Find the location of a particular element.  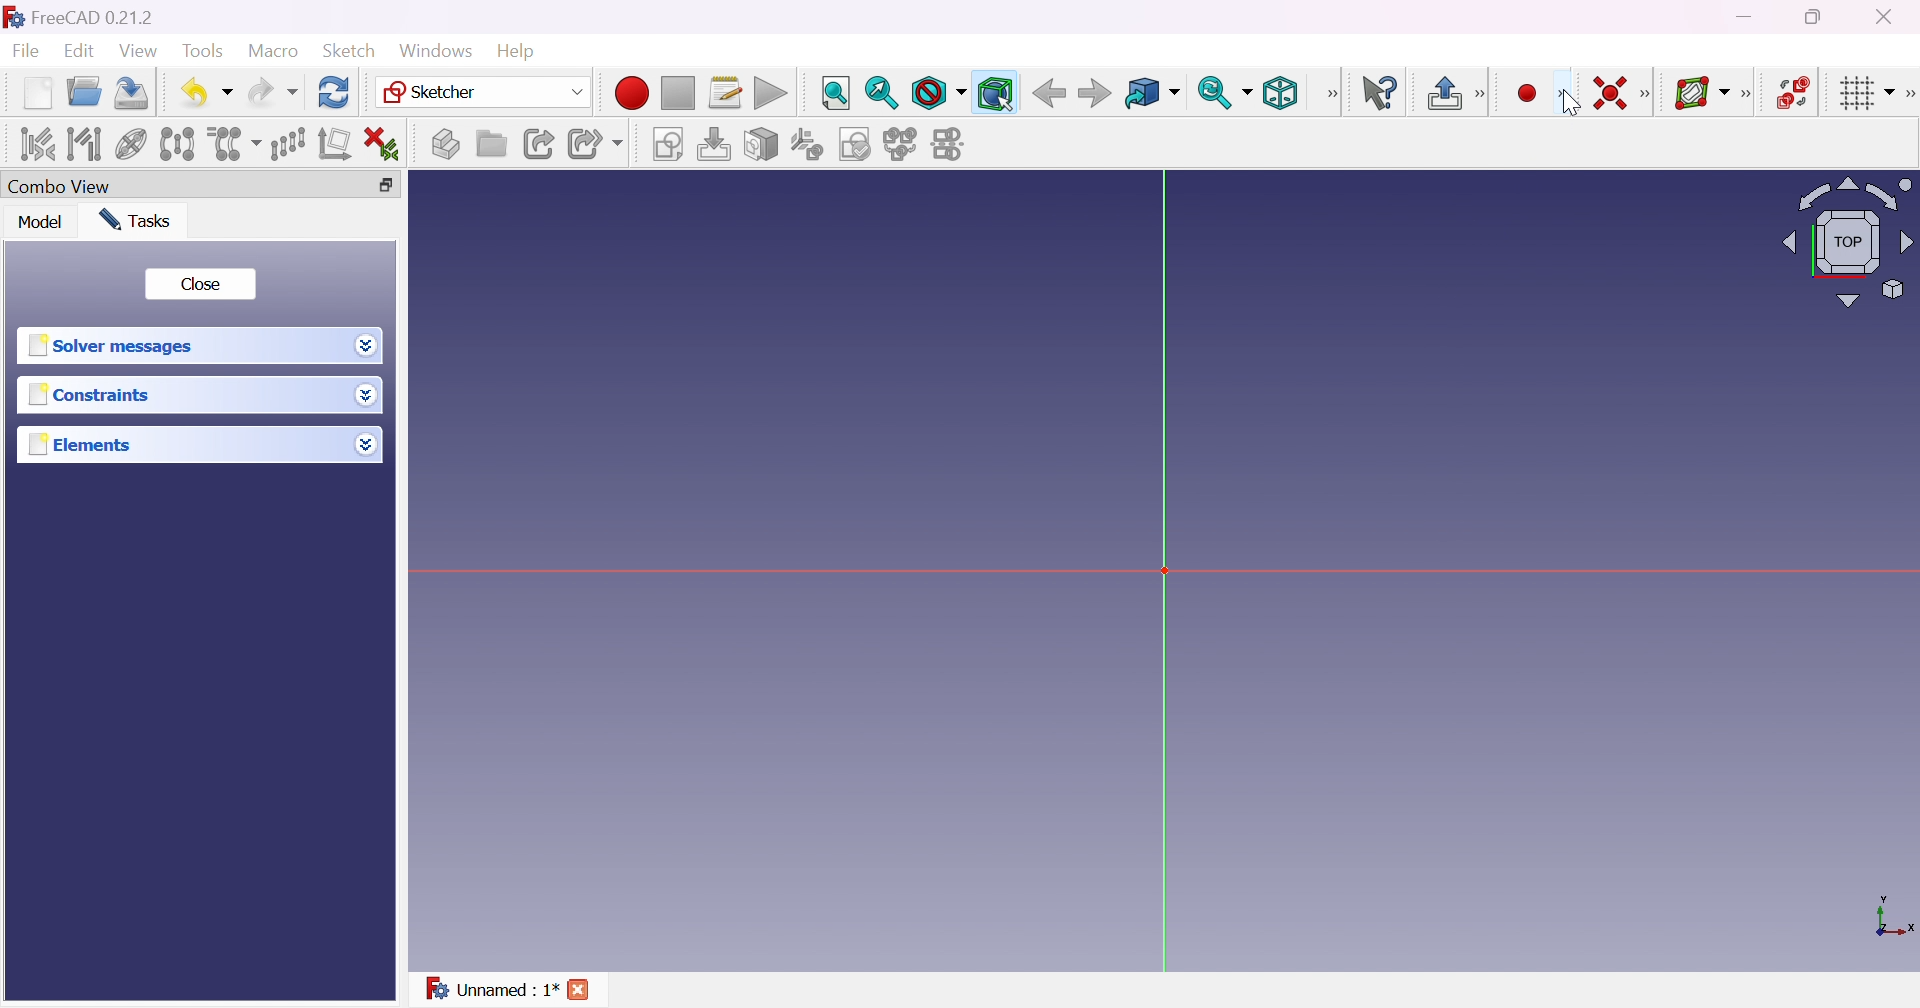

Save is located at coordinates (133, 94).